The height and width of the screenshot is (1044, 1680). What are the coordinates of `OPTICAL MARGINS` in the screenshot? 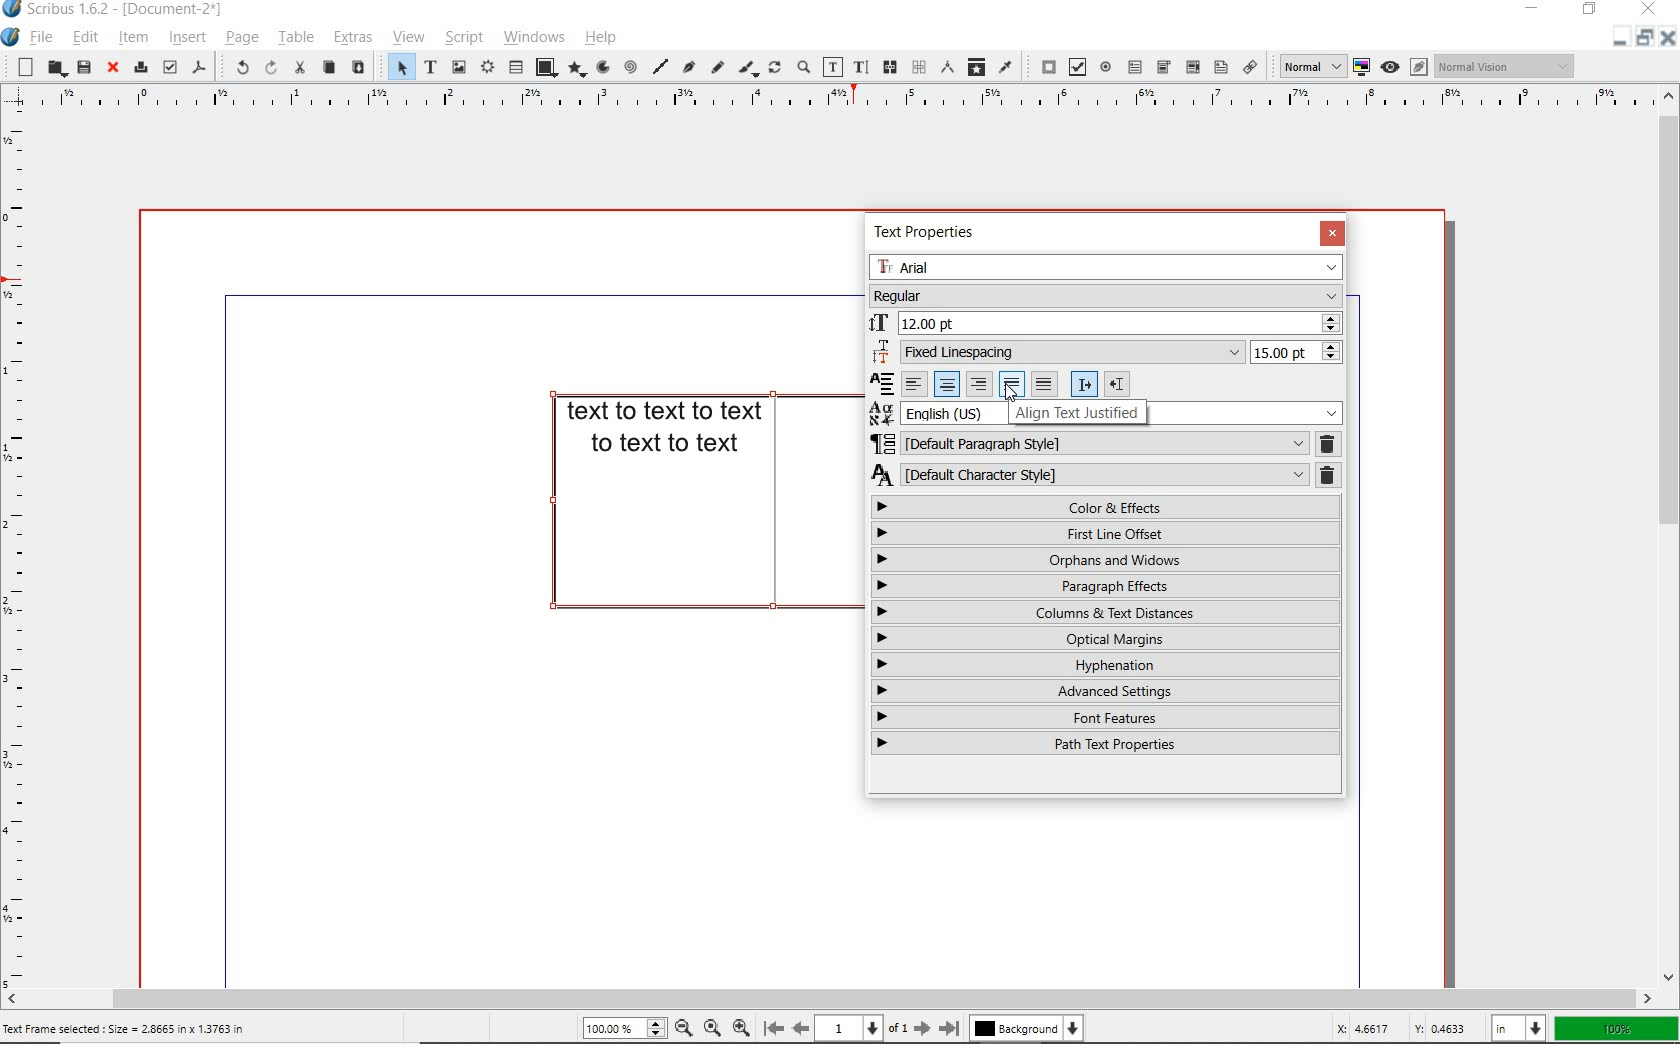 It's located at (1108, 638).